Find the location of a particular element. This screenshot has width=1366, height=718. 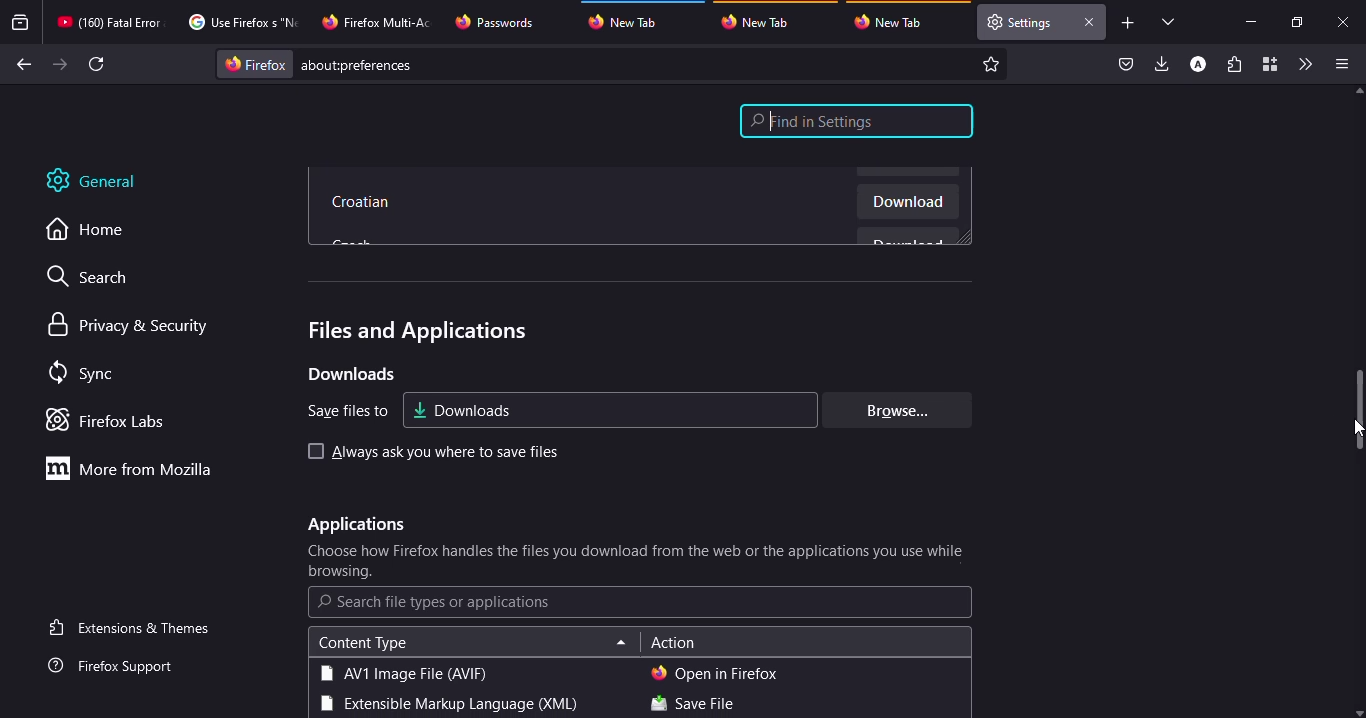

close is located at coordinates (1345, 23).